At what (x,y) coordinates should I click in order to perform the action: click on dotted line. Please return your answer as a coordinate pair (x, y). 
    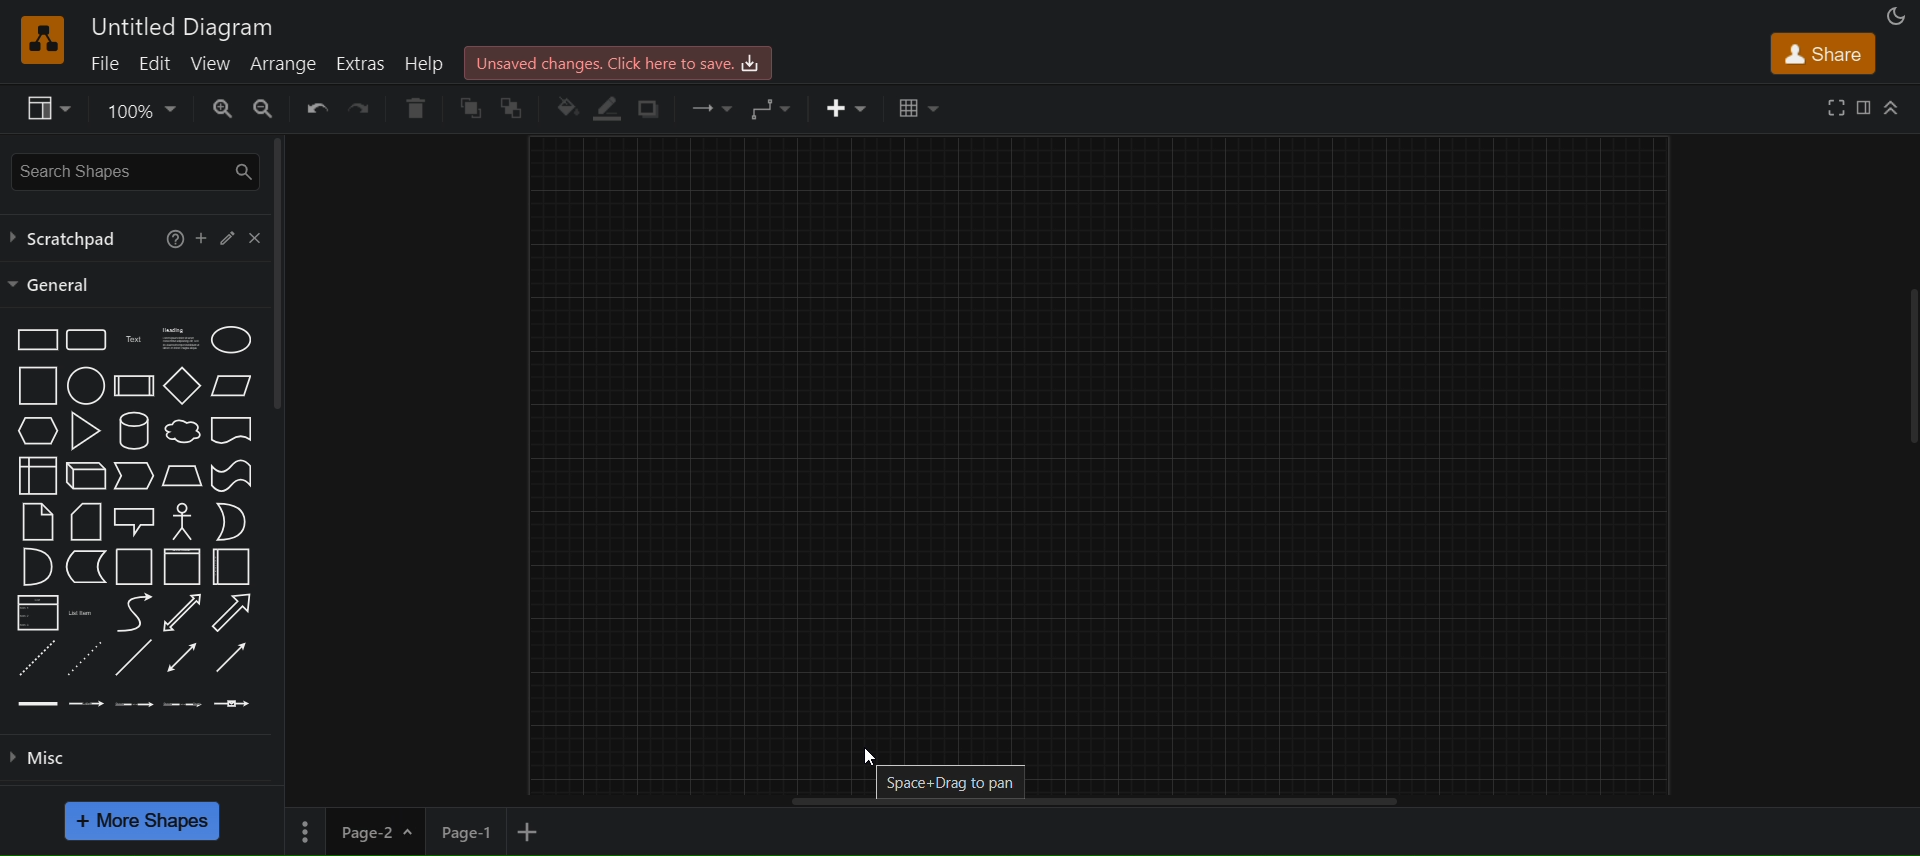
    Looking at the image, I should click on (81, 659).